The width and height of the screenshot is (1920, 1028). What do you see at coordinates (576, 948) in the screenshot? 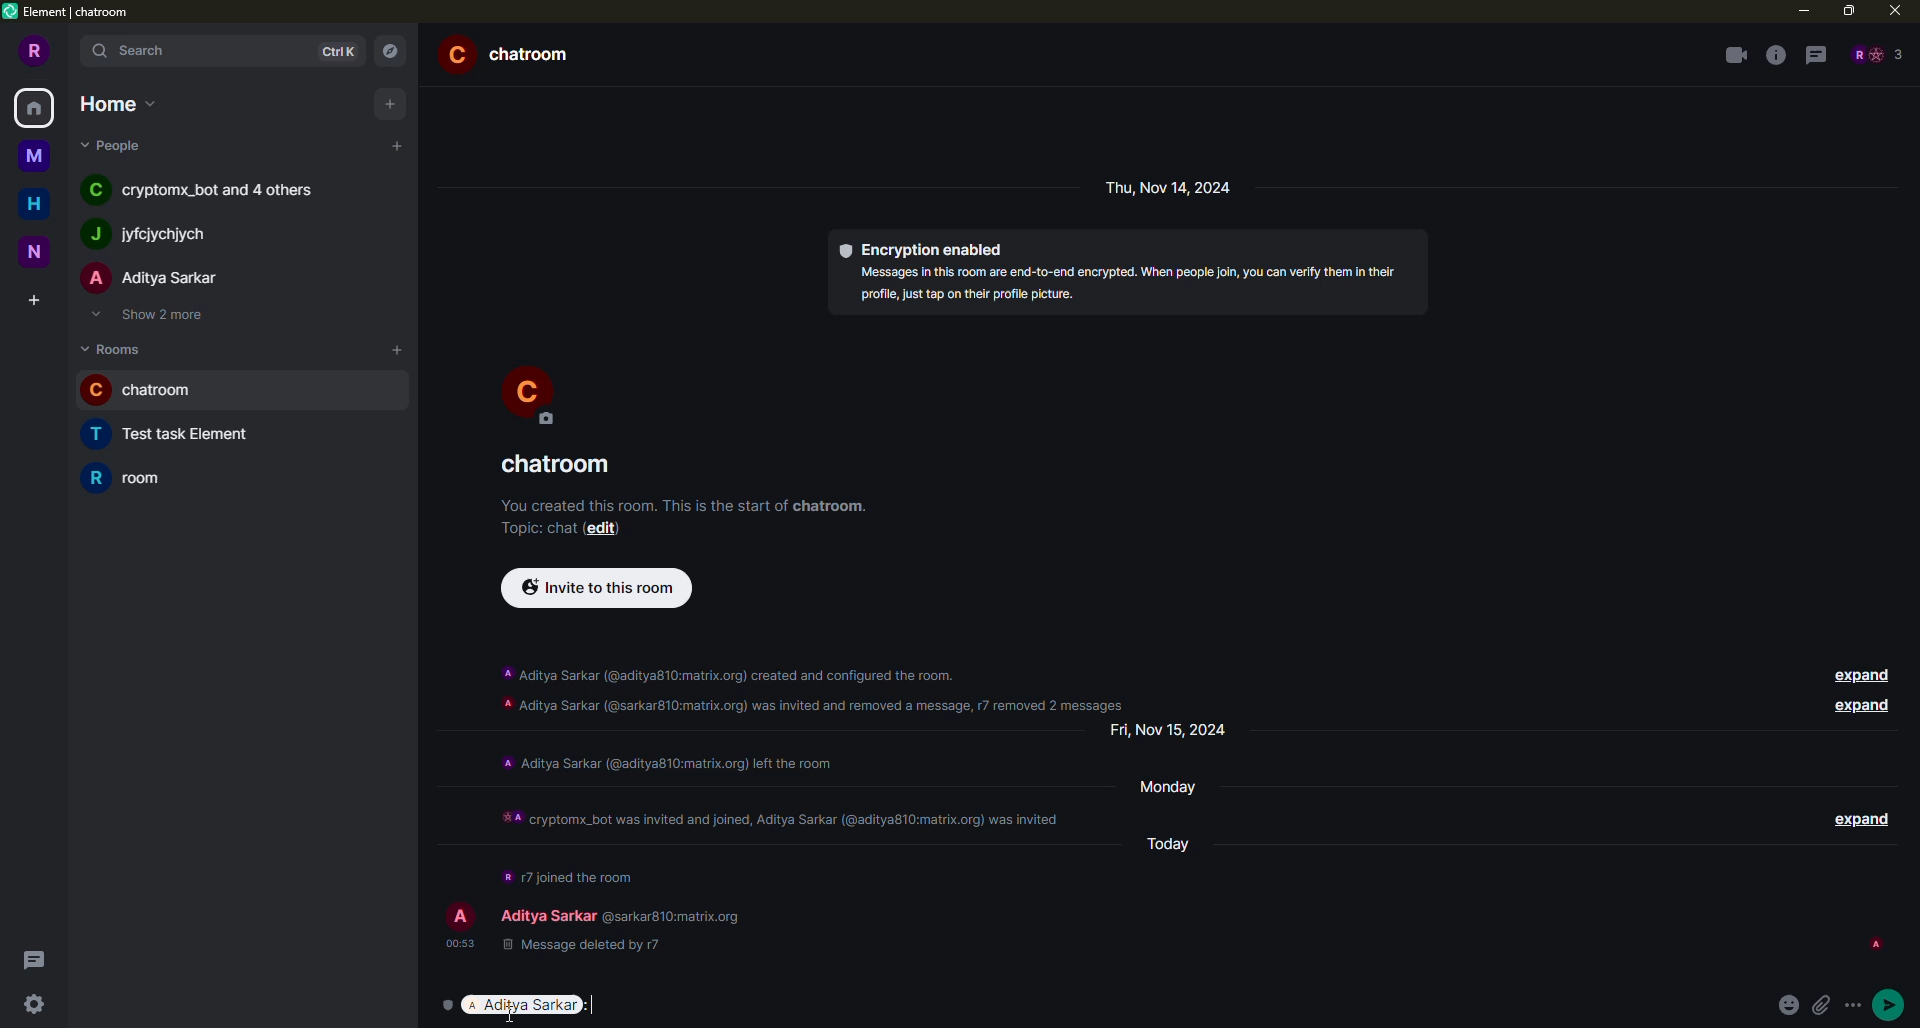
I see `deleted` at bounding box center [576, 948].